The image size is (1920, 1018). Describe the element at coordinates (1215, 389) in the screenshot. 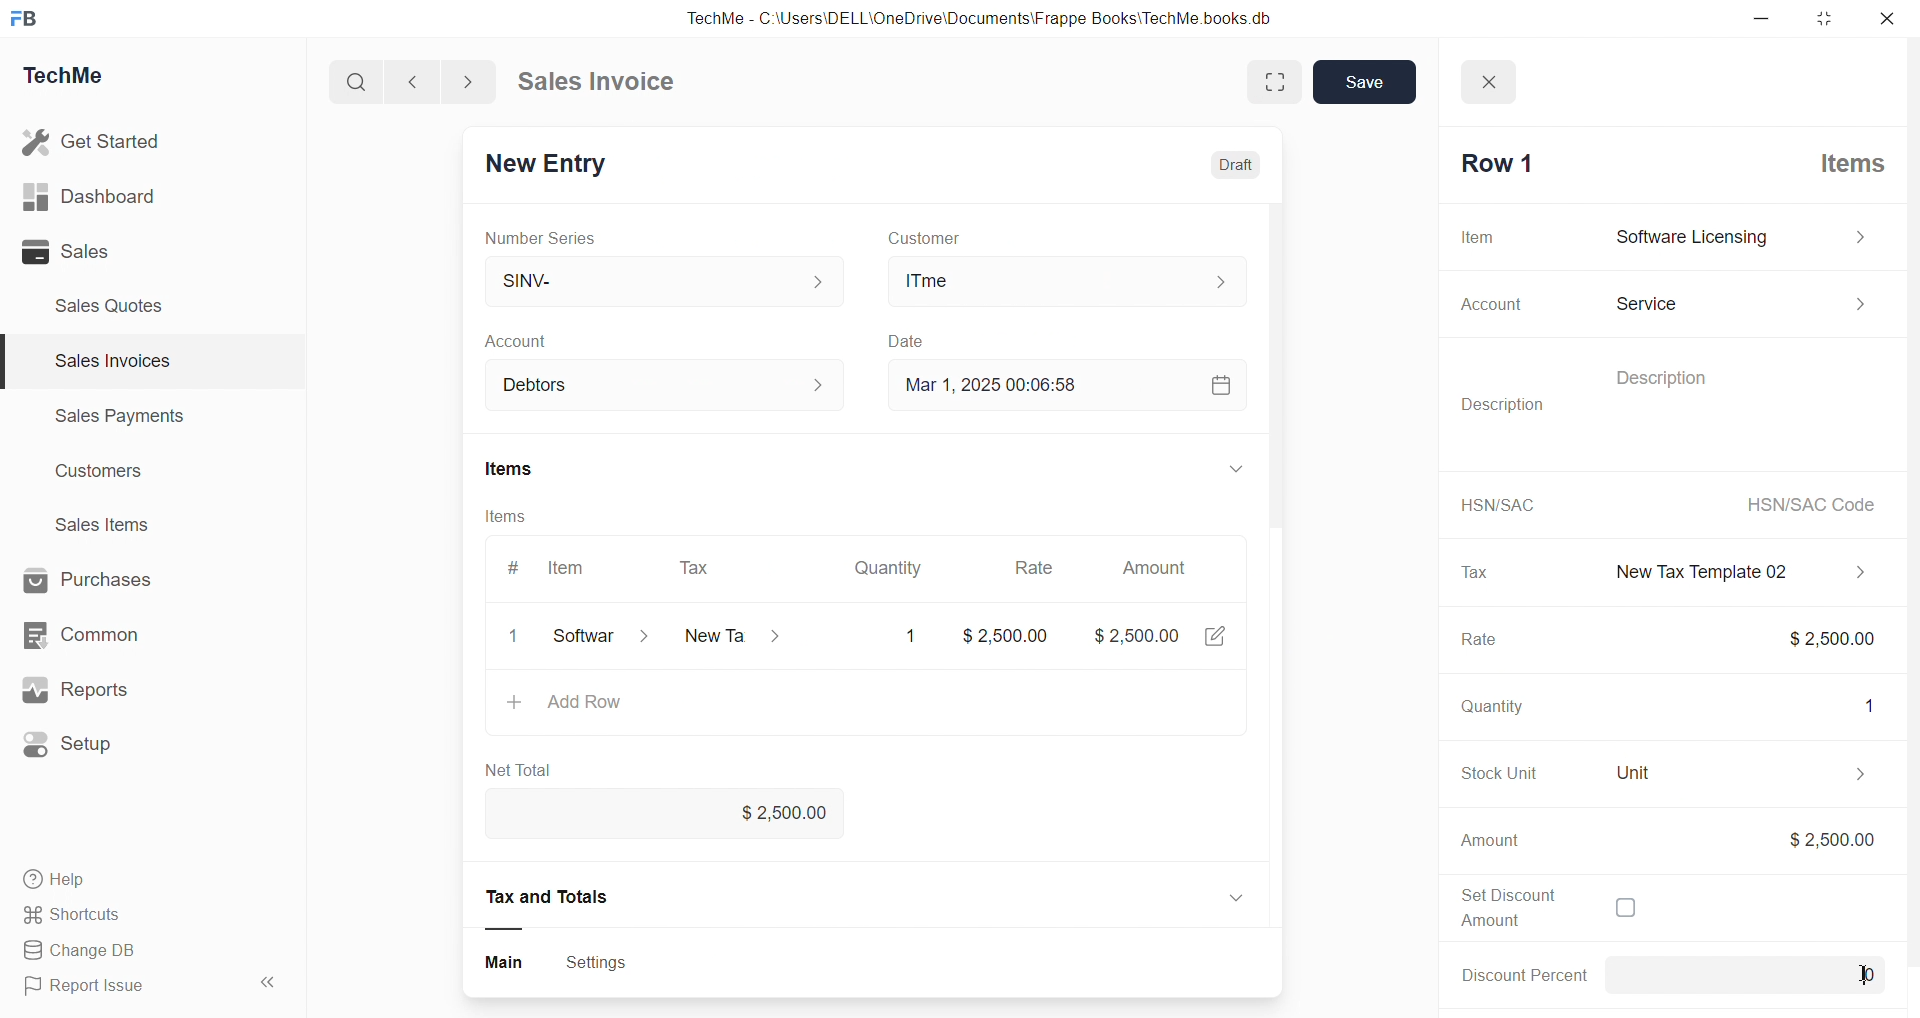

I see `Calendar` at that location.